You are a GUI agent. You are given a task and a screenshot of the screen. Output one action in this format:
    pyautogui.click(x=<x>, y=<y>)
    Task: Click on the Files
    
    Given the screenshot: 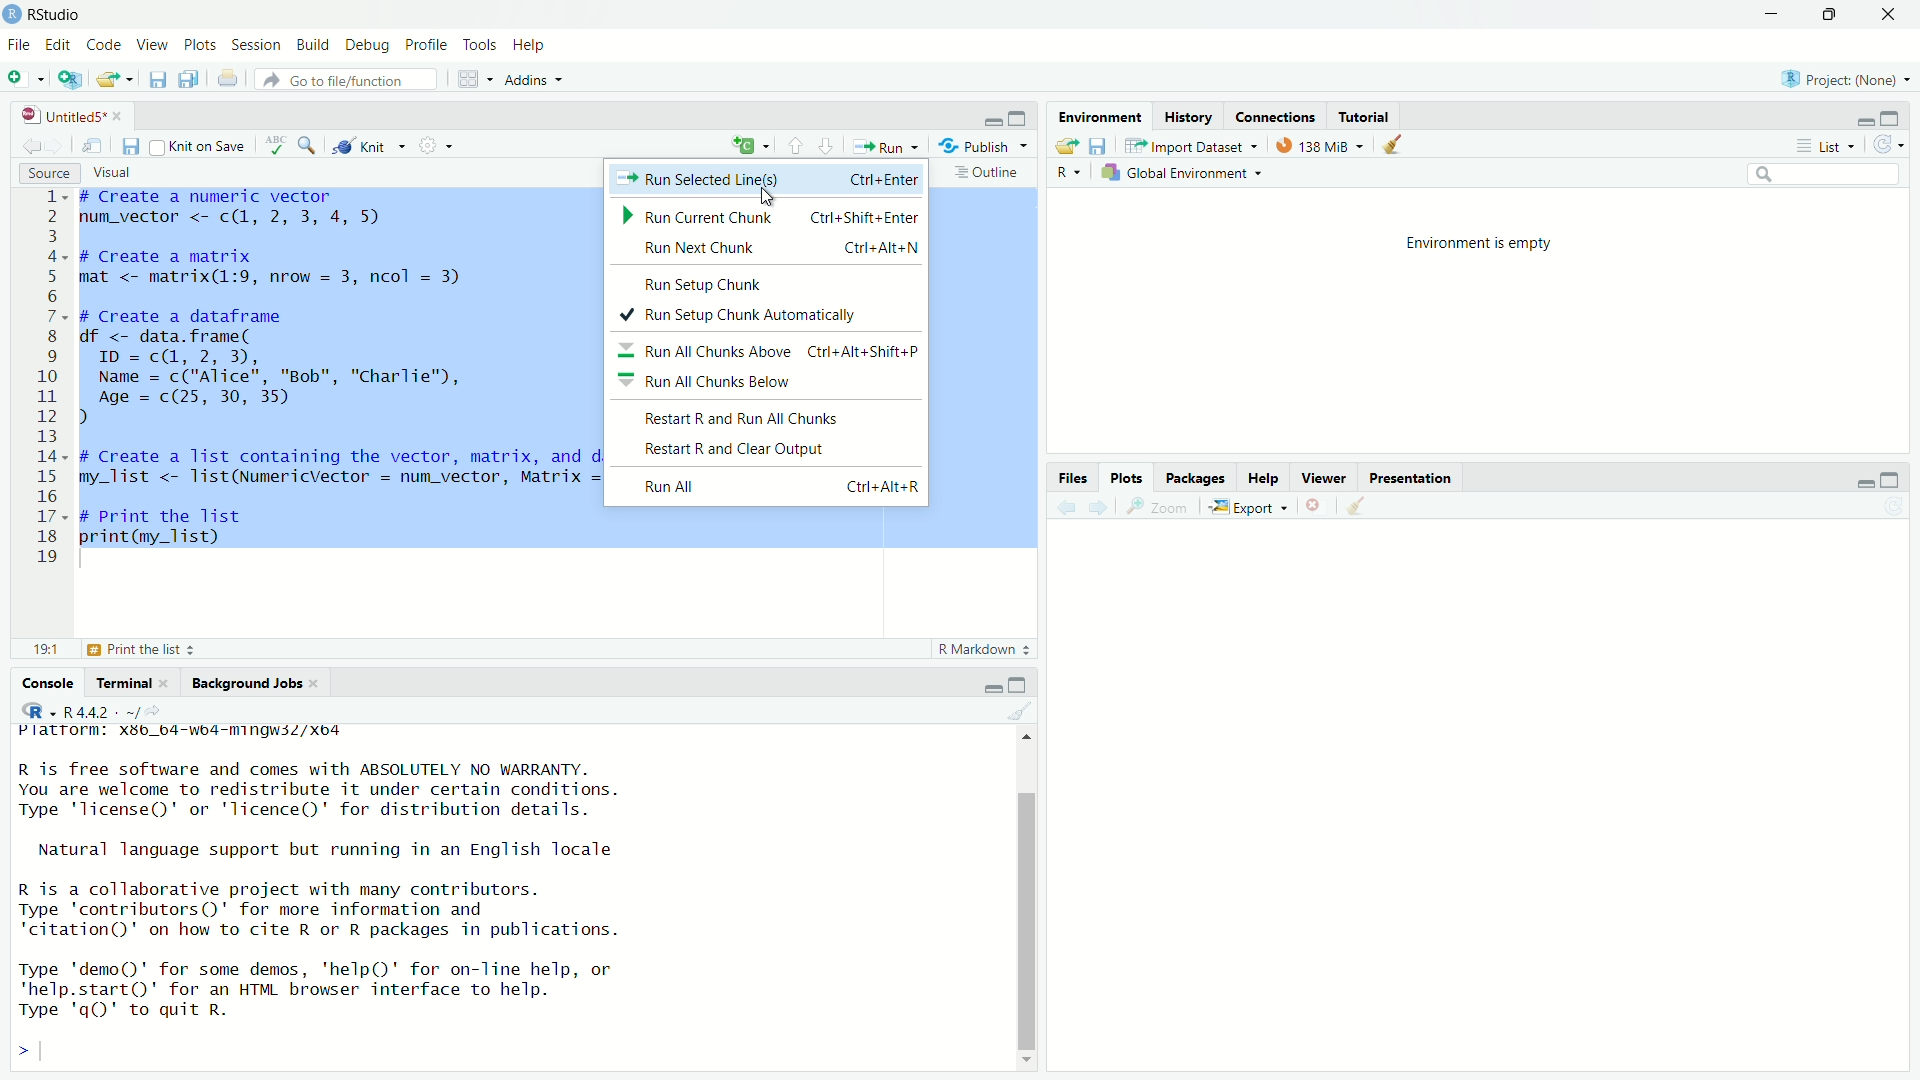 What is the action you would take?
    pyautogui.click(x=1078, y=478)
    